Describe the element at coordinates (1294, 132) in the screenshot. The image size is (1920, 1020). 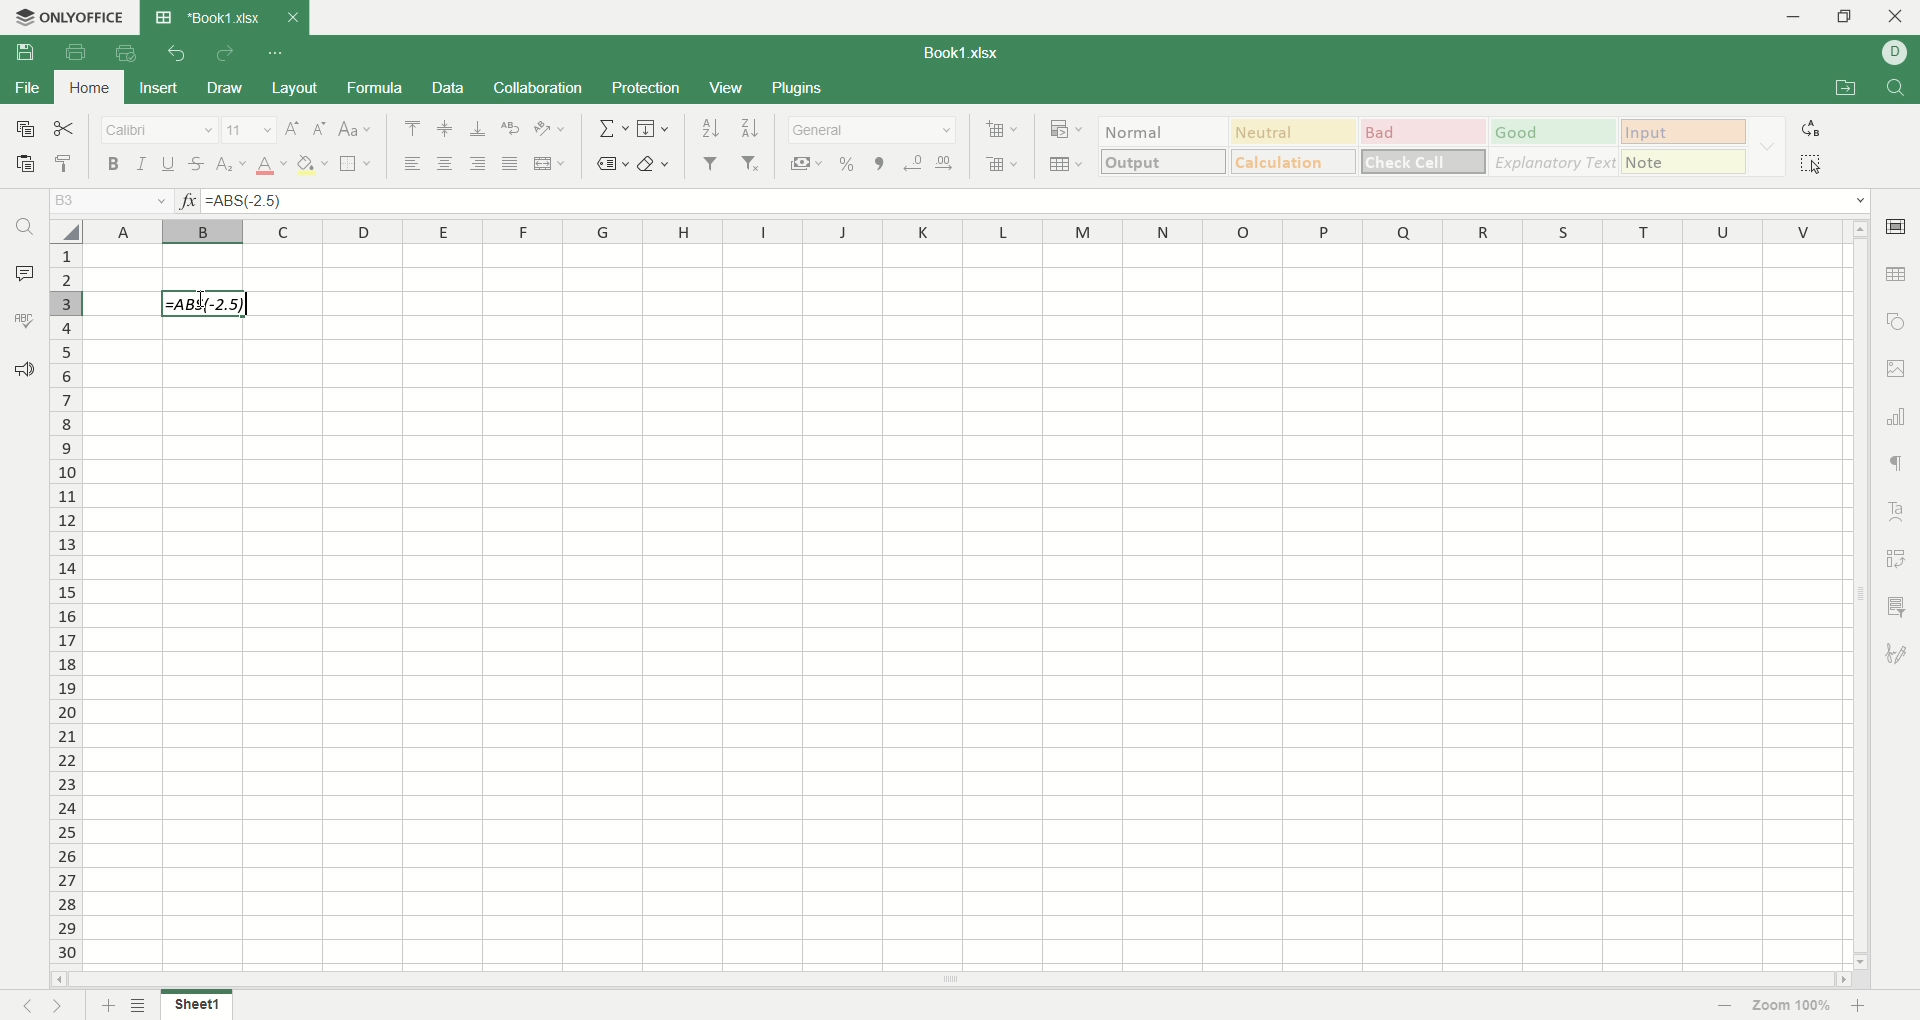
I see `neutral` at that location.